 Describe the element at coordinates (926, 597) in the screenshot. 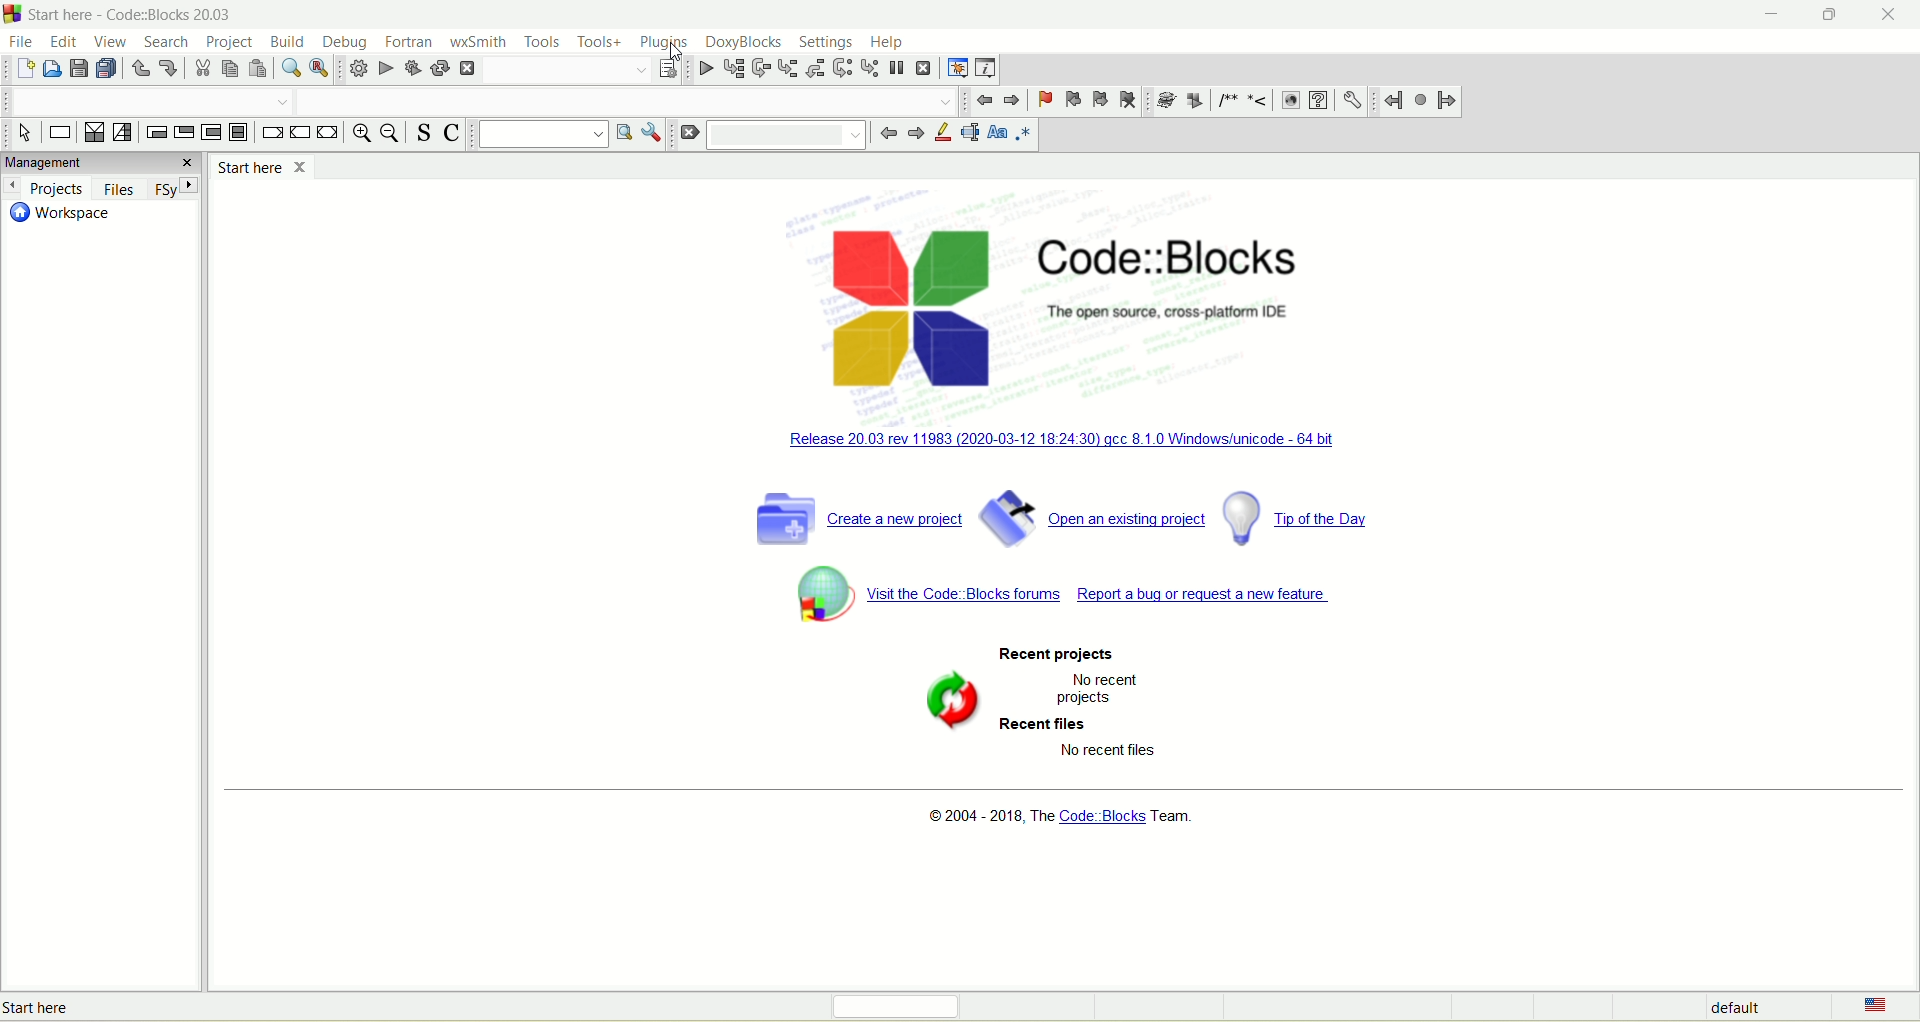

I see `block forums` at that location.